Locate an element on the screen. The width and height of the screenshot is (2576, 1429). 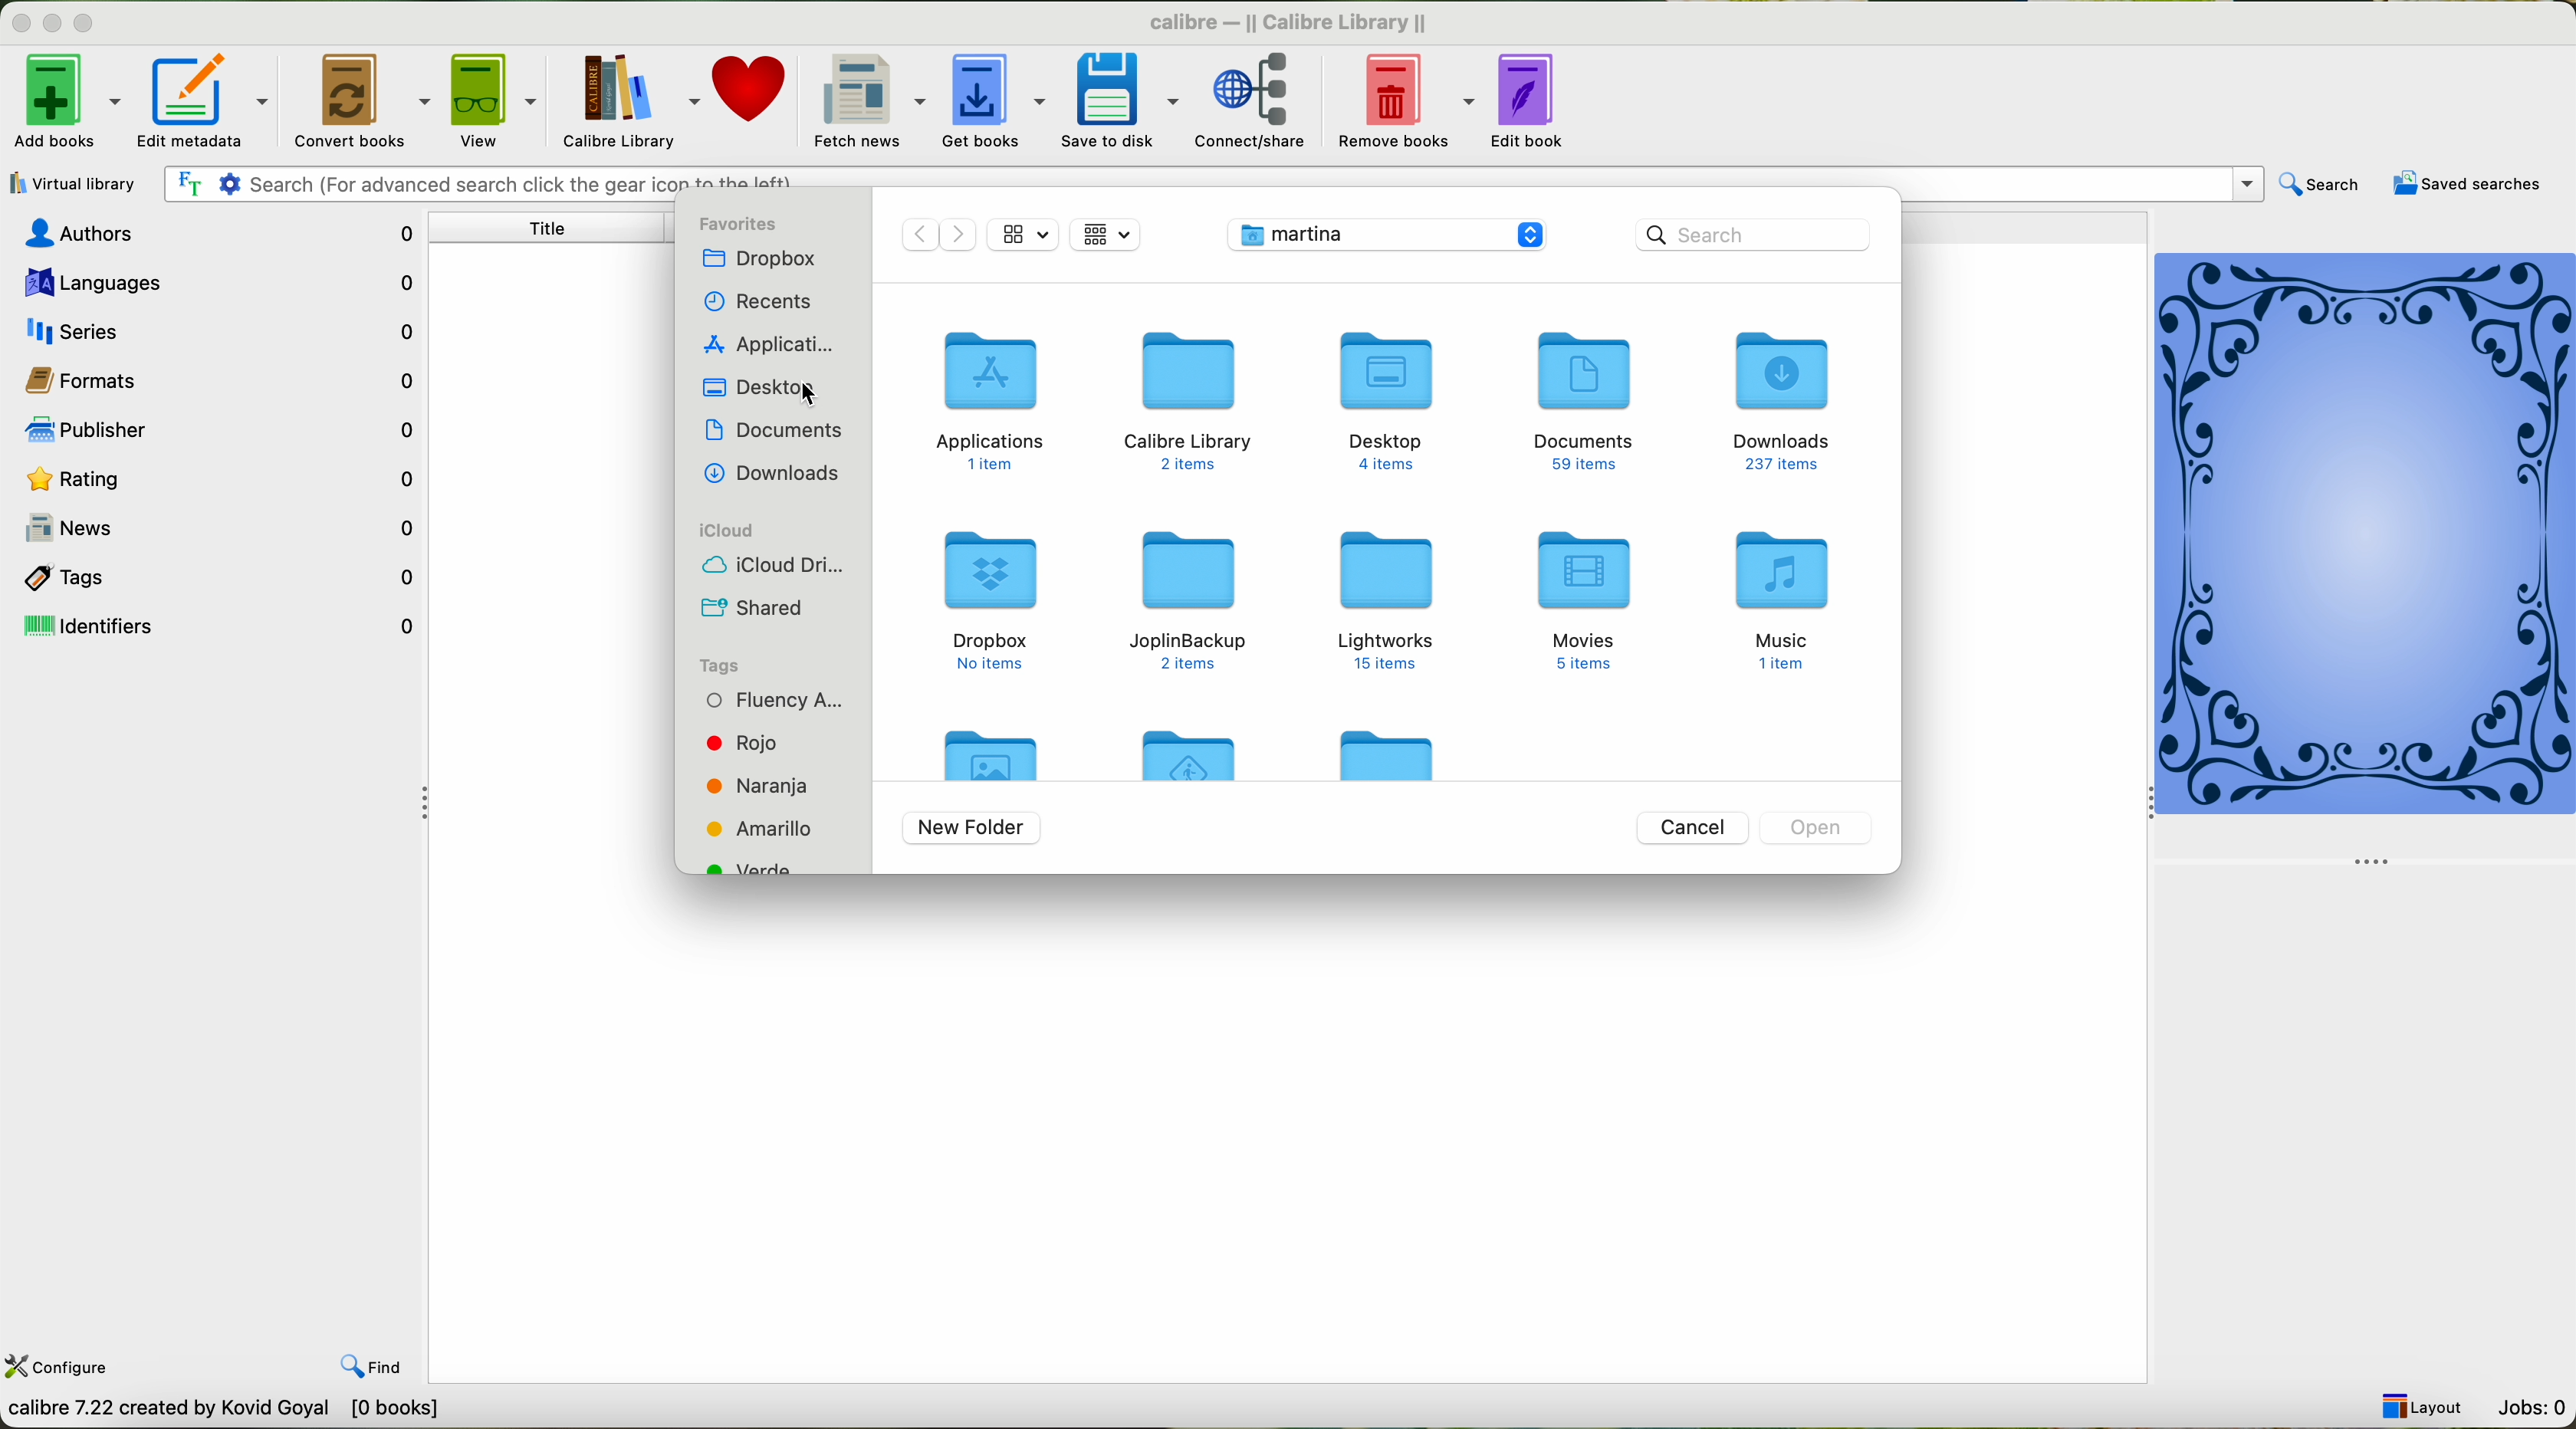
icloud drive is located at coordinates (773, 564).